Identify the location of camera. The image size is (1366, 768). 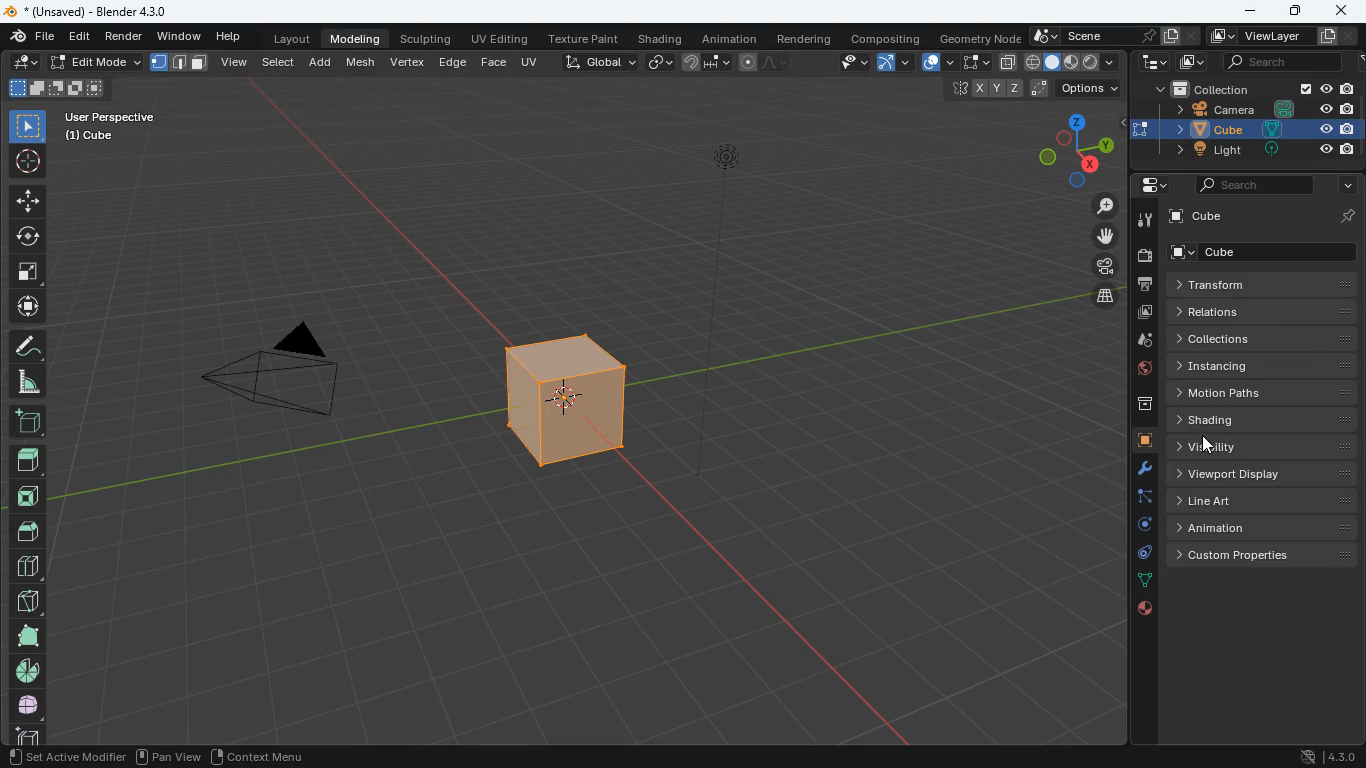
(280, 374).